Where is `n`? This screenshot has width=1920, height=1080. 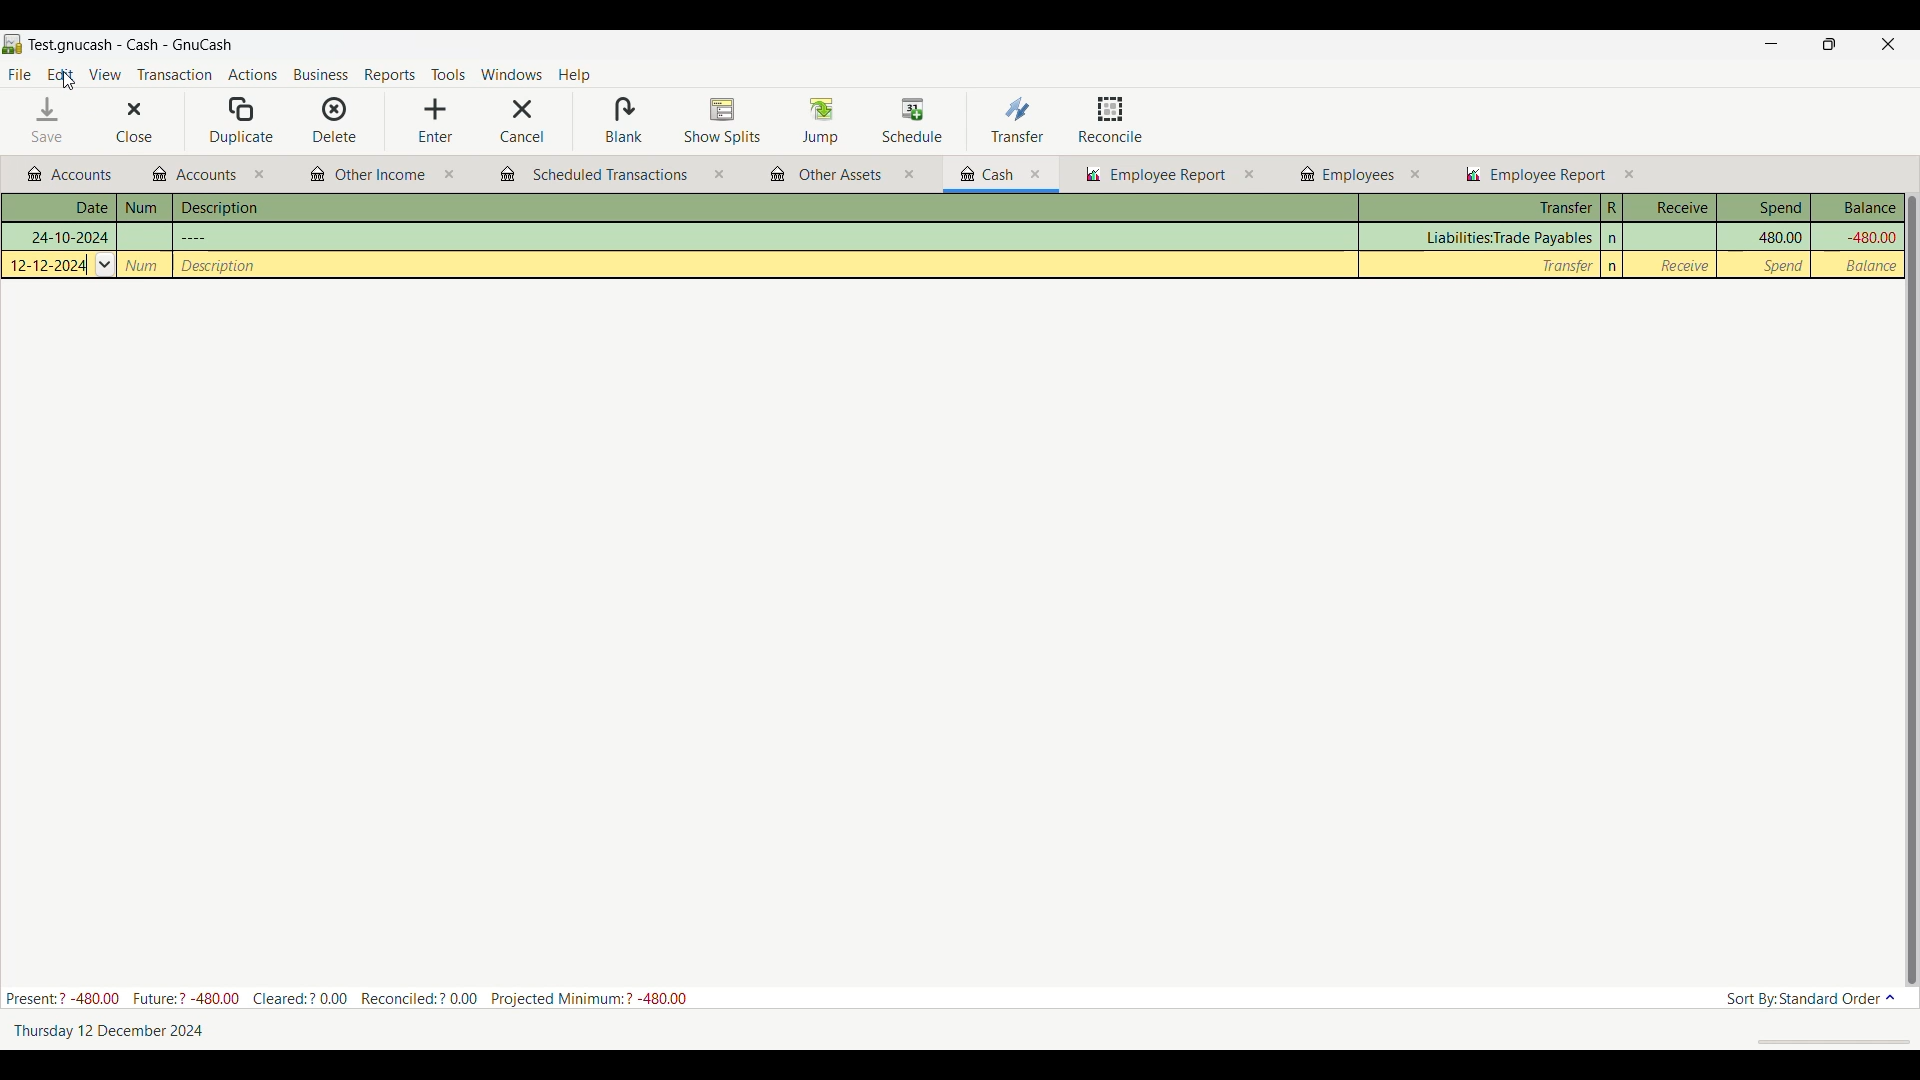
n is located at coordinates (1614, 238).